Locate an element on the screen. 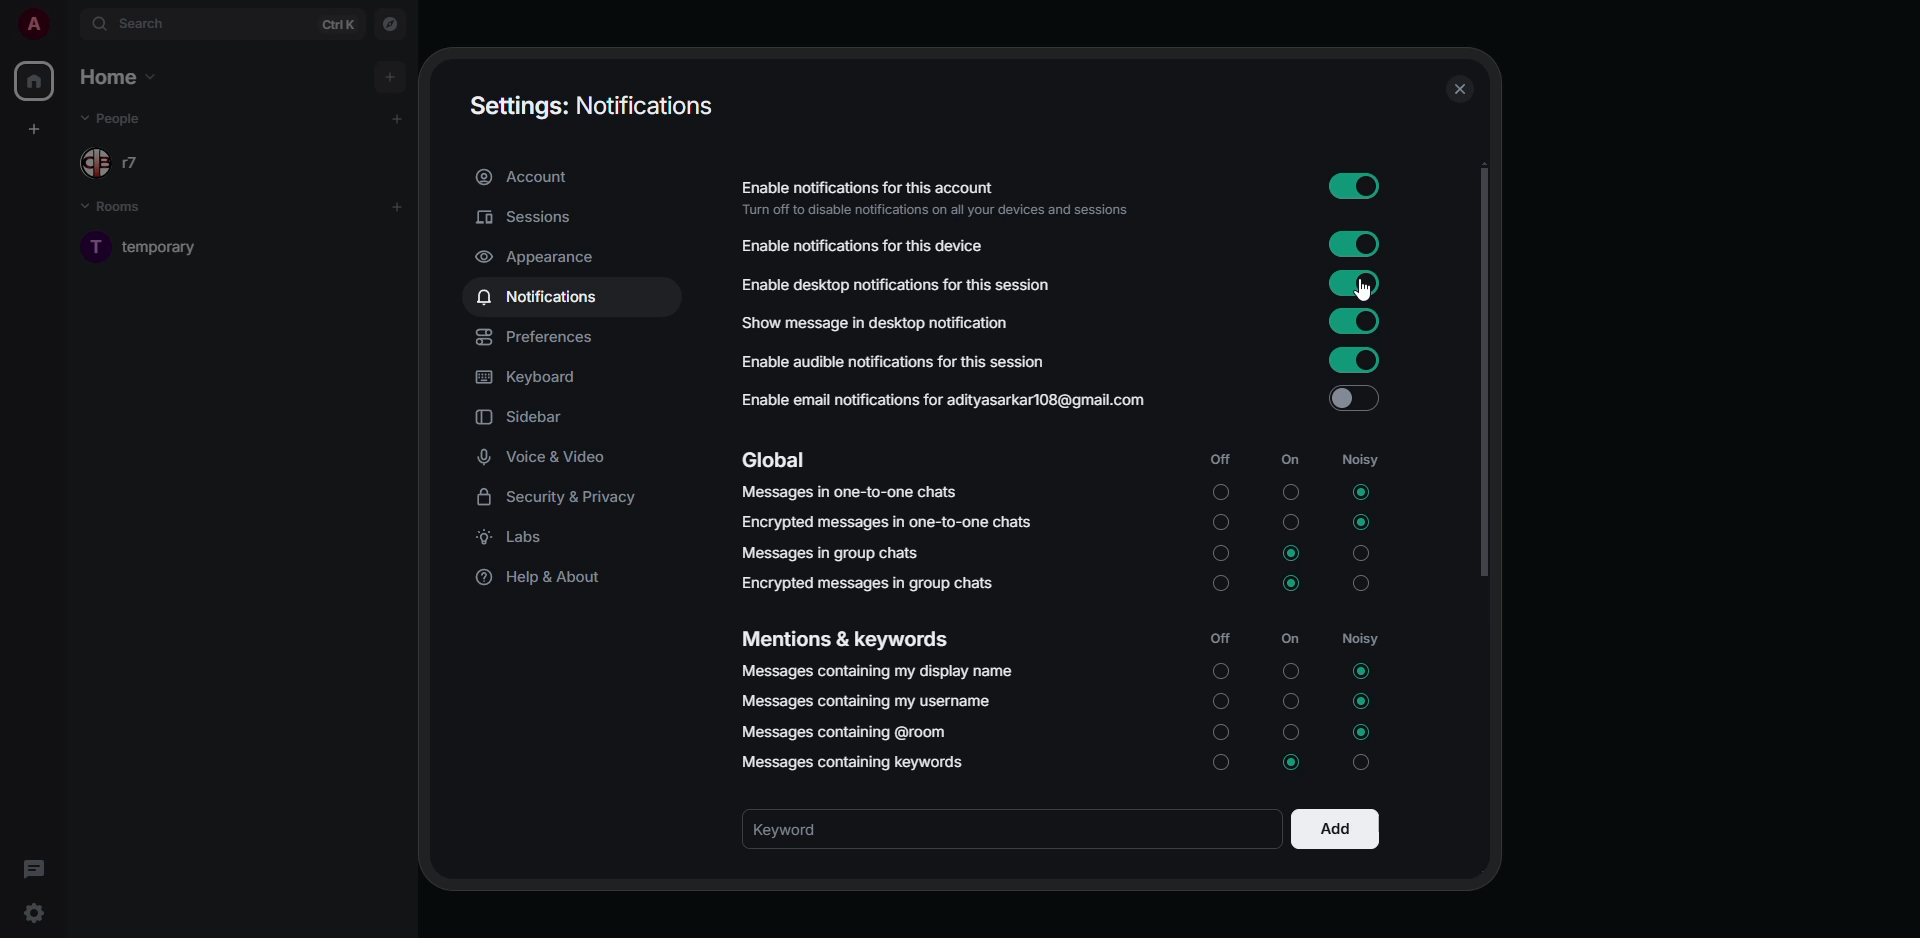  close is located at coordinates (1458, 92).